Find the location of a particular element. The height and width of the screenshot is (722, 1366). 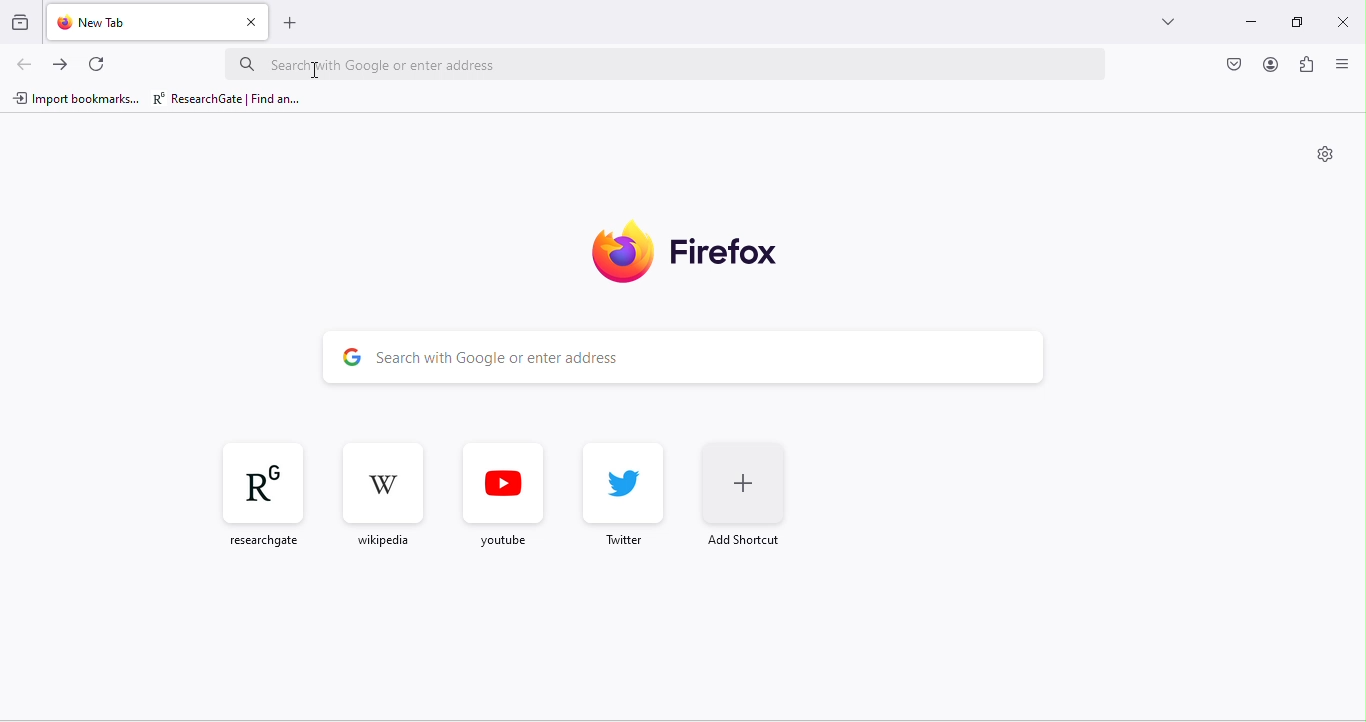

minimize is located at coordinates (1249, 18).